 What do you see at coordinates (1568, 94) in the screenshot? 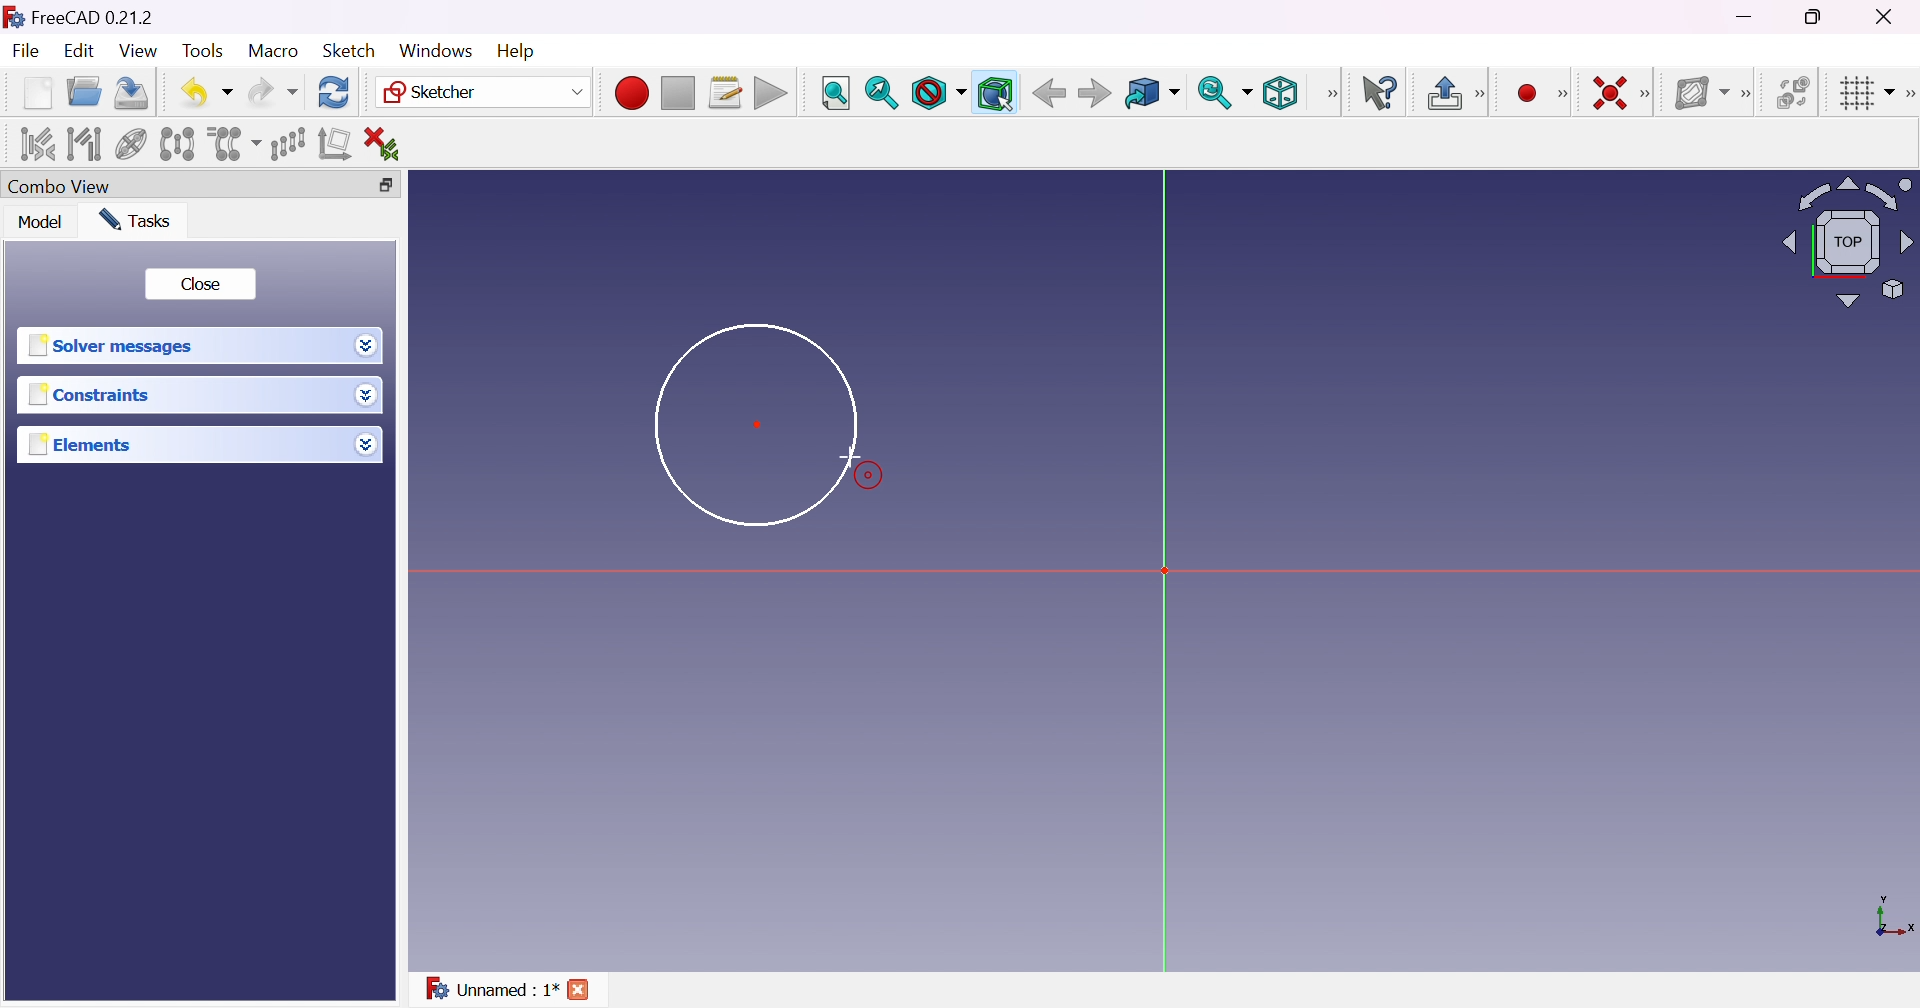
I see `[Sketcher geometries]` at bounding box center [1568, 94].